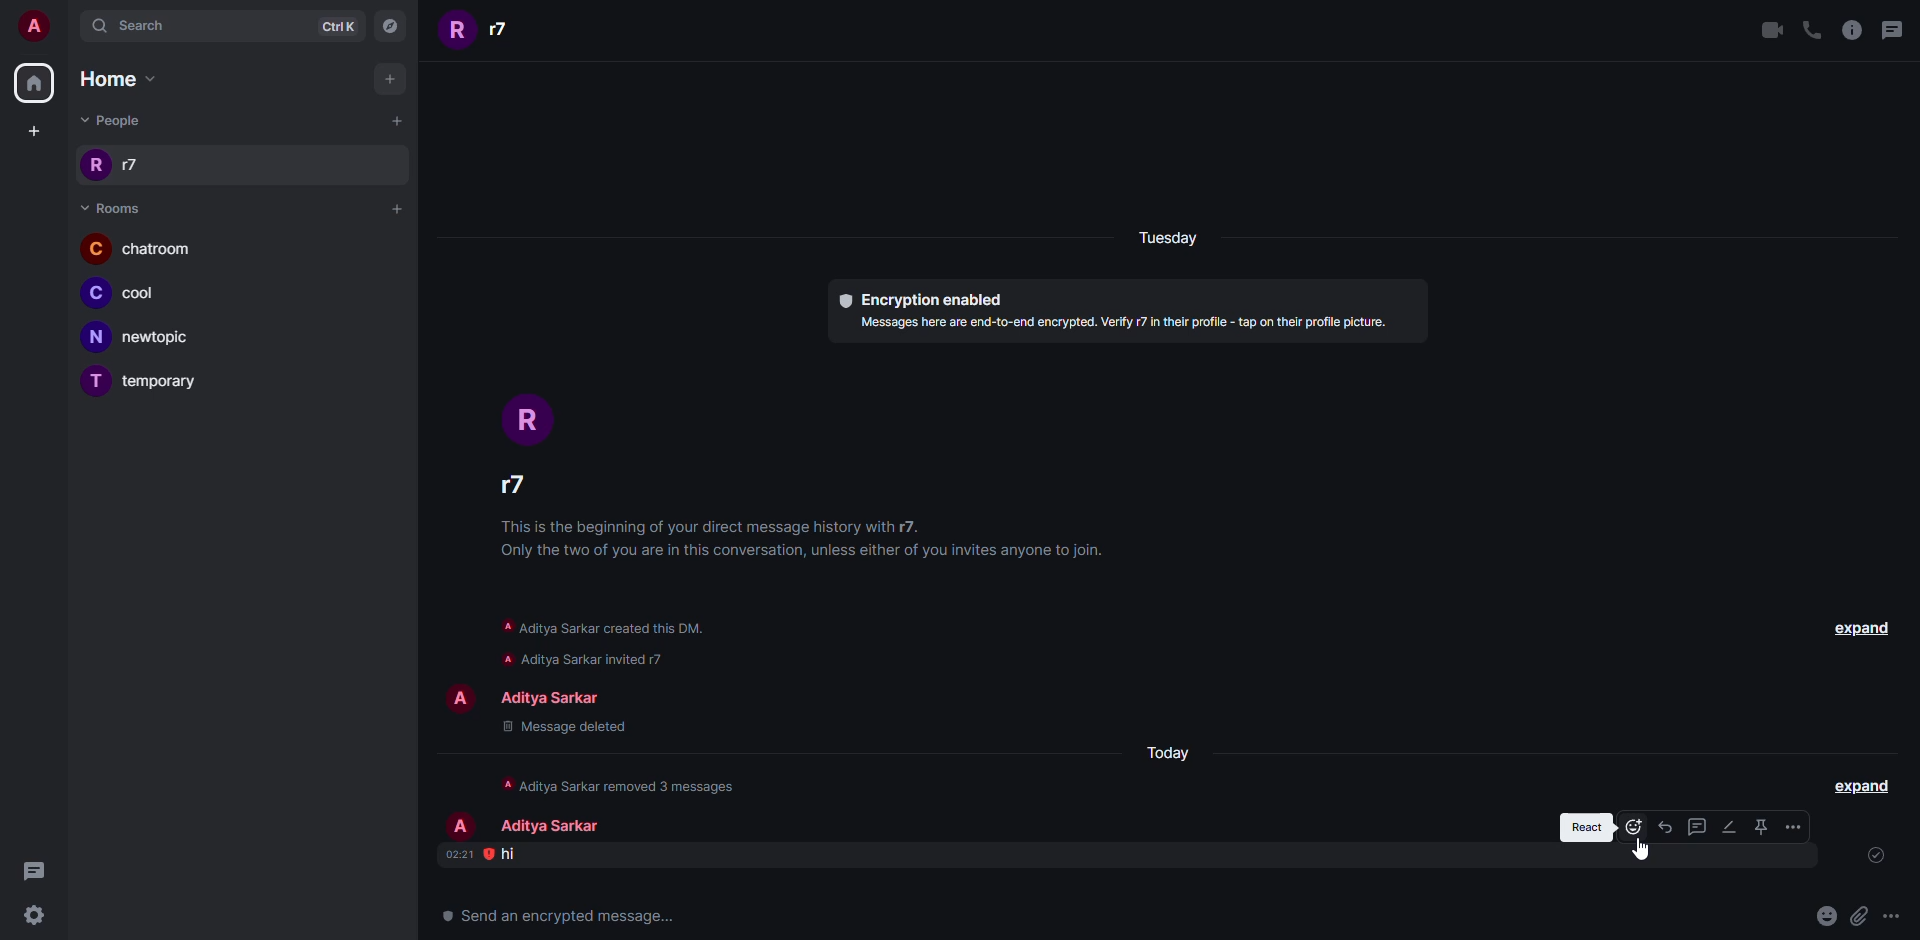 The width and height of the screenshot is (1920, 940). What do you see at coordinates (813, 538) in the screenshot?
I see `info` at bounding box center [813, 538].